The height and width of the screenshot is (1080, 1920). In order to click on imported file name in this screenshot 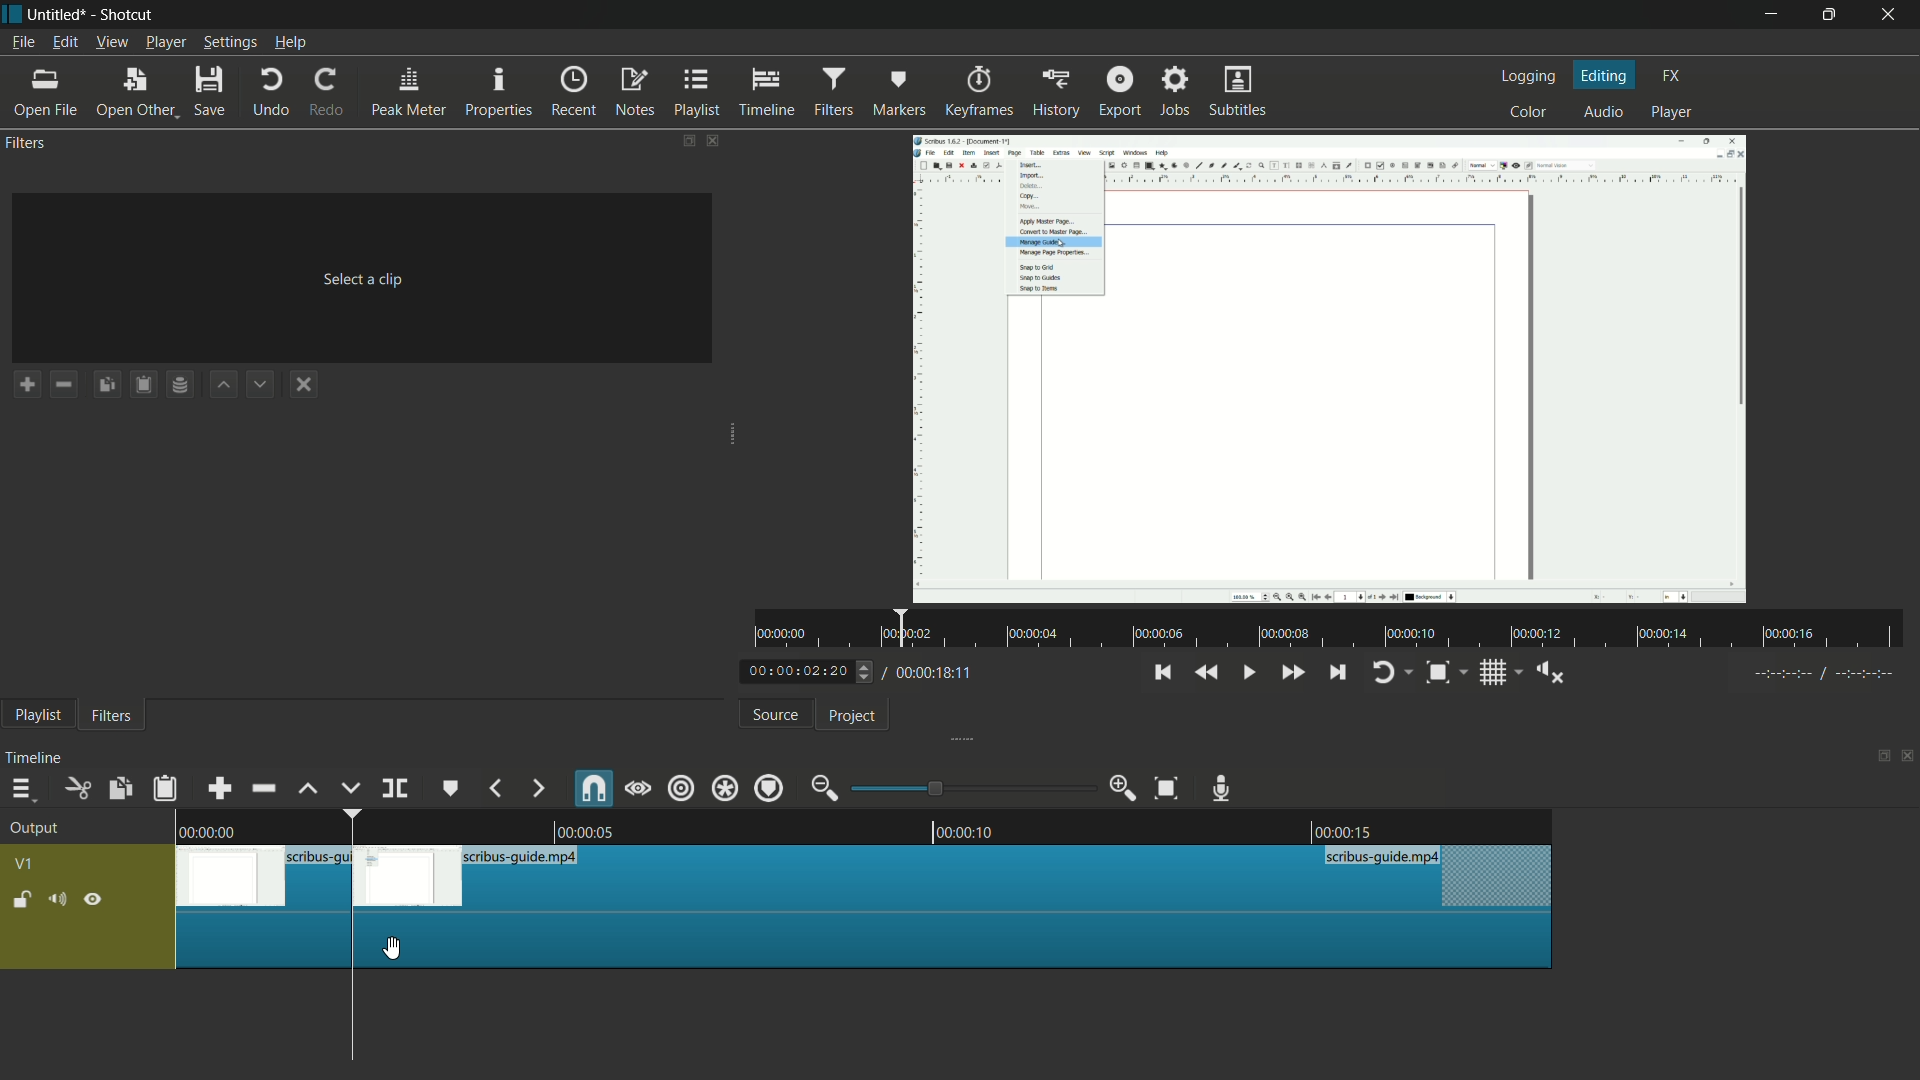, I will do `click(364, 175)`.